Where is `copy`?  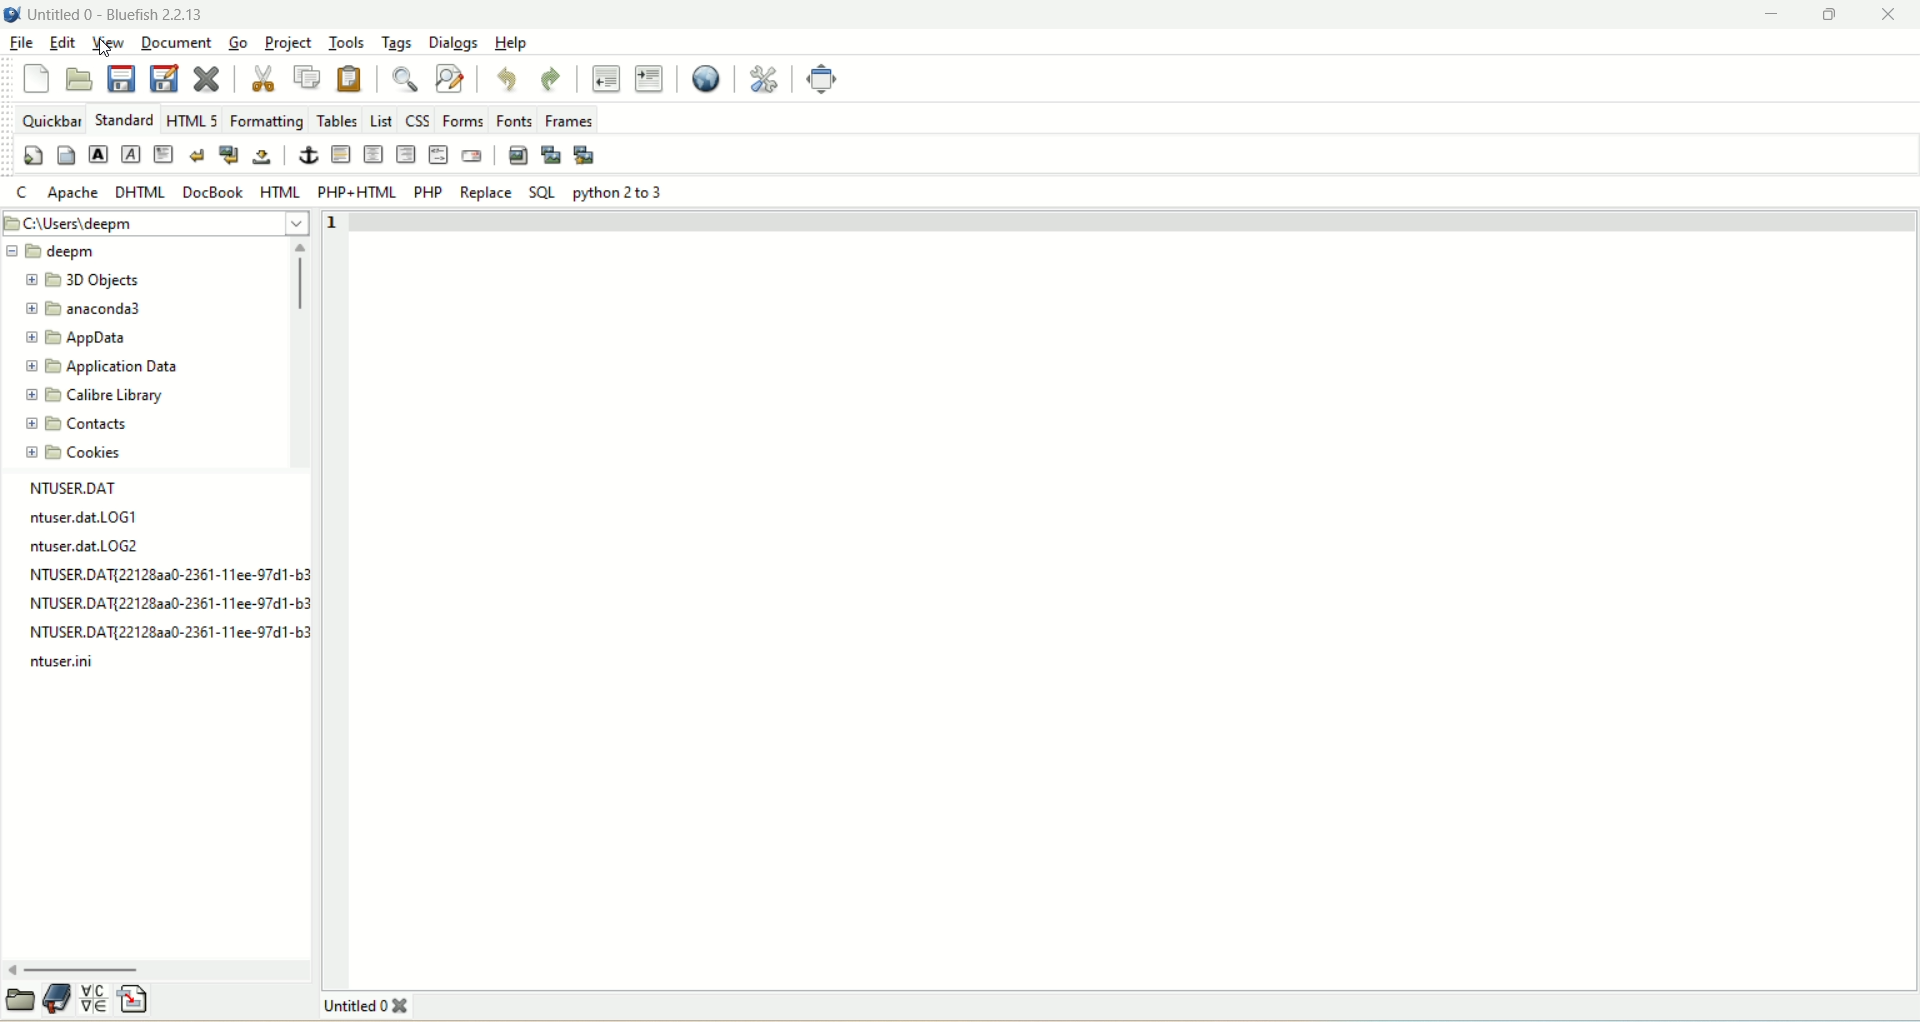
copy is located at coordinates (307, 76).